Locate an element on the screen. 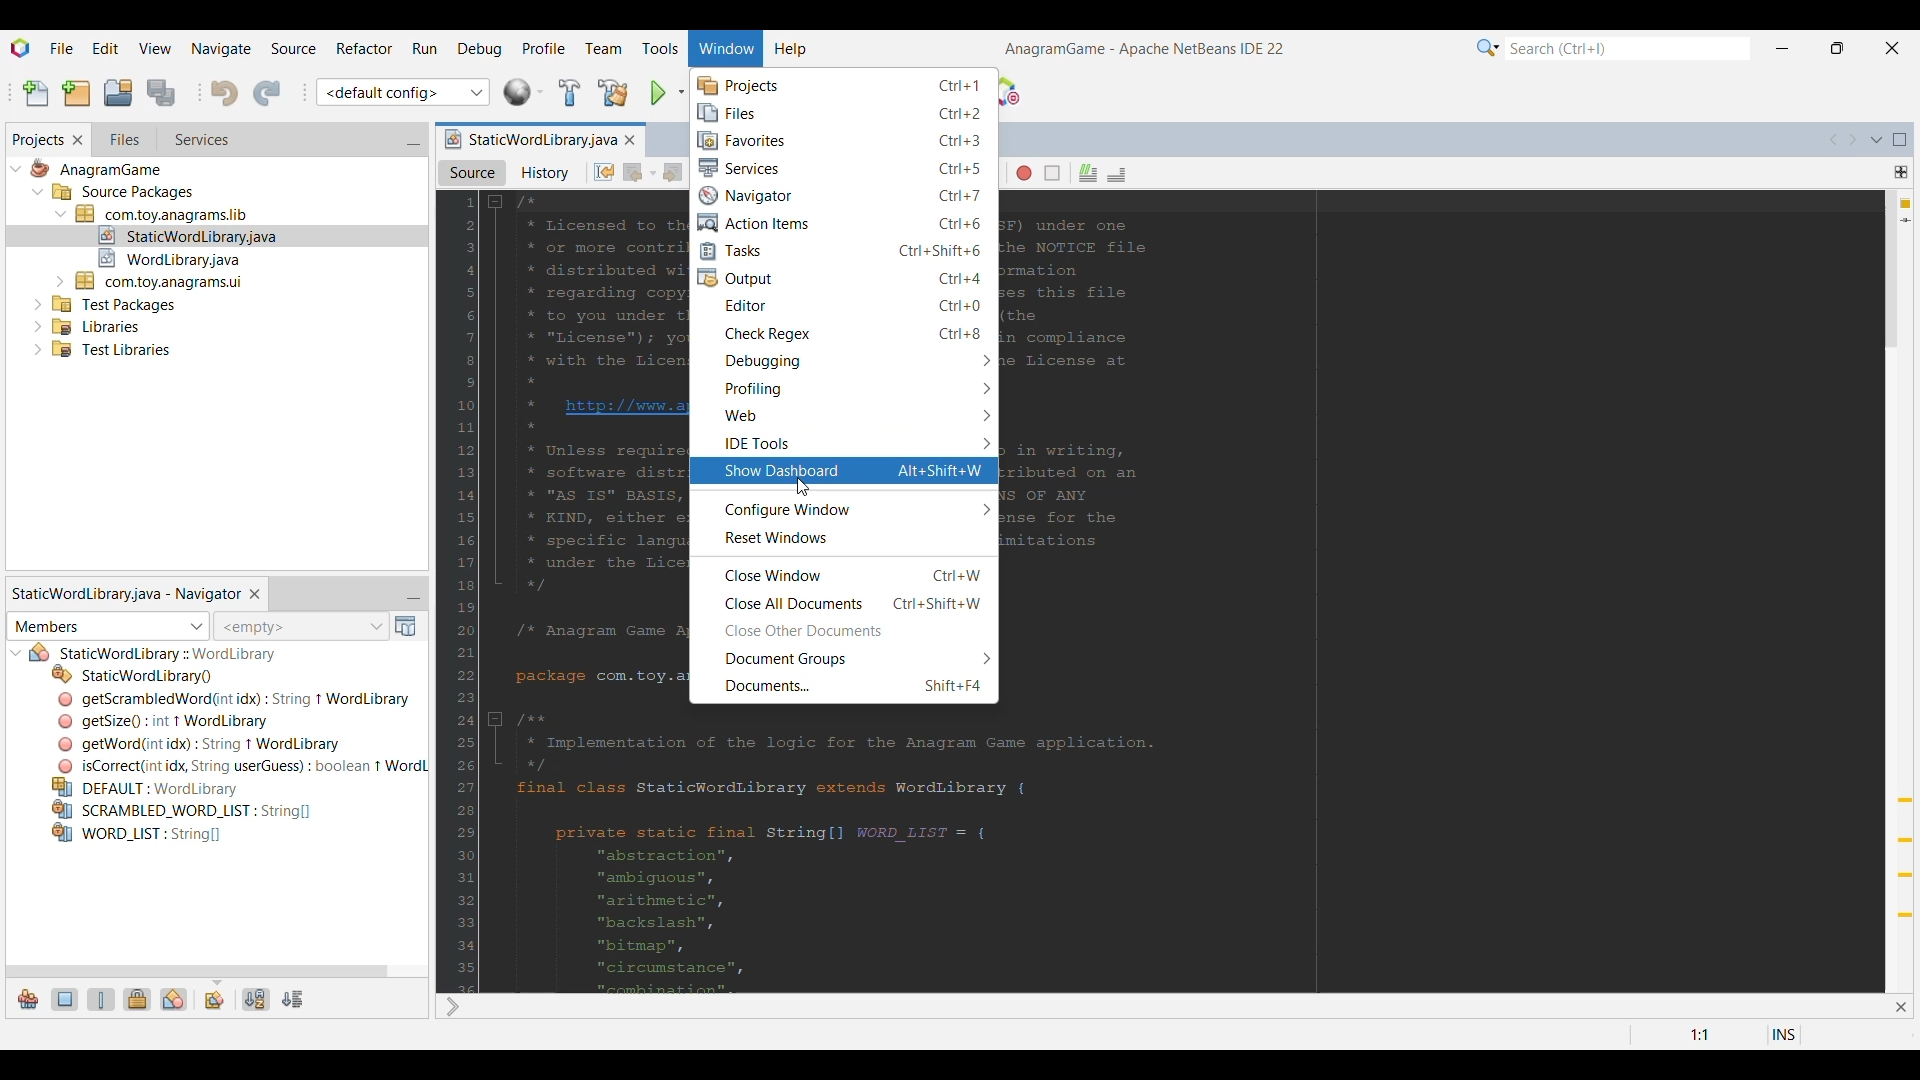  Static world library tab is located at coordinates (125, 593).